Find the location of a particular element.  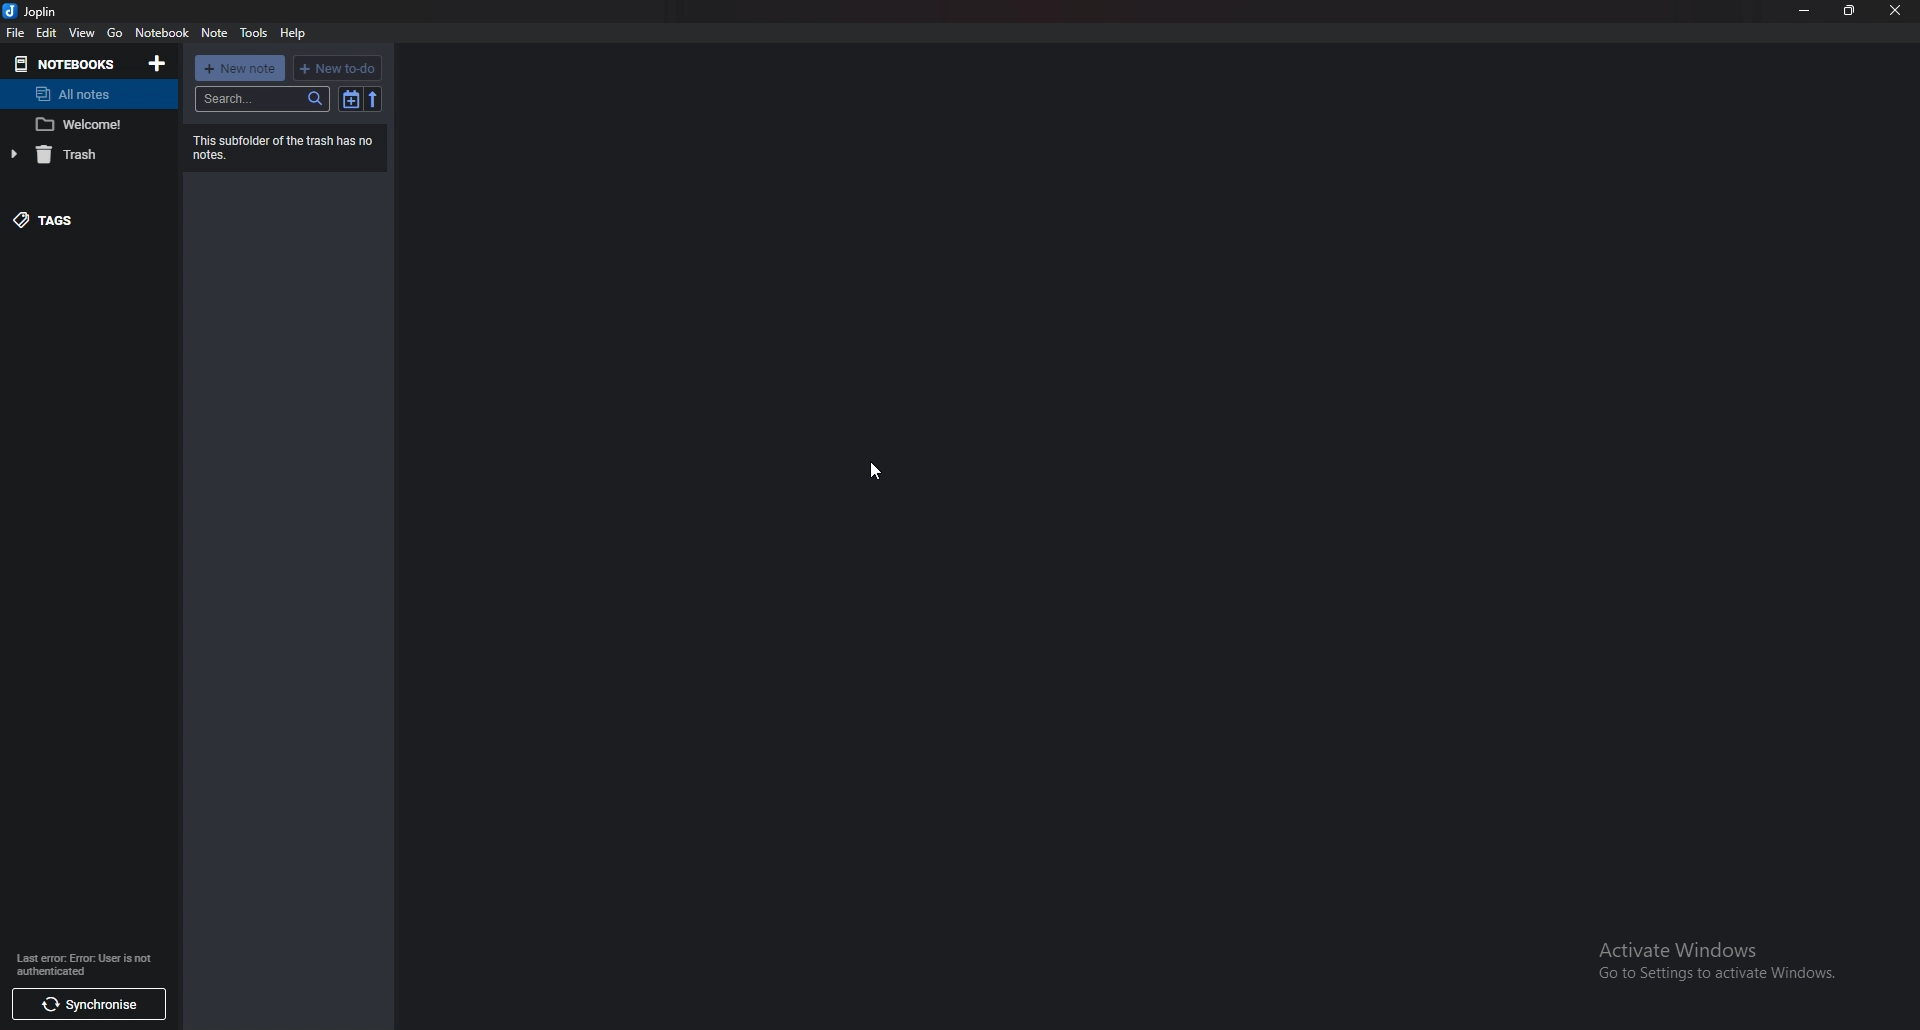

Tags is located at coordinates (72, 220).